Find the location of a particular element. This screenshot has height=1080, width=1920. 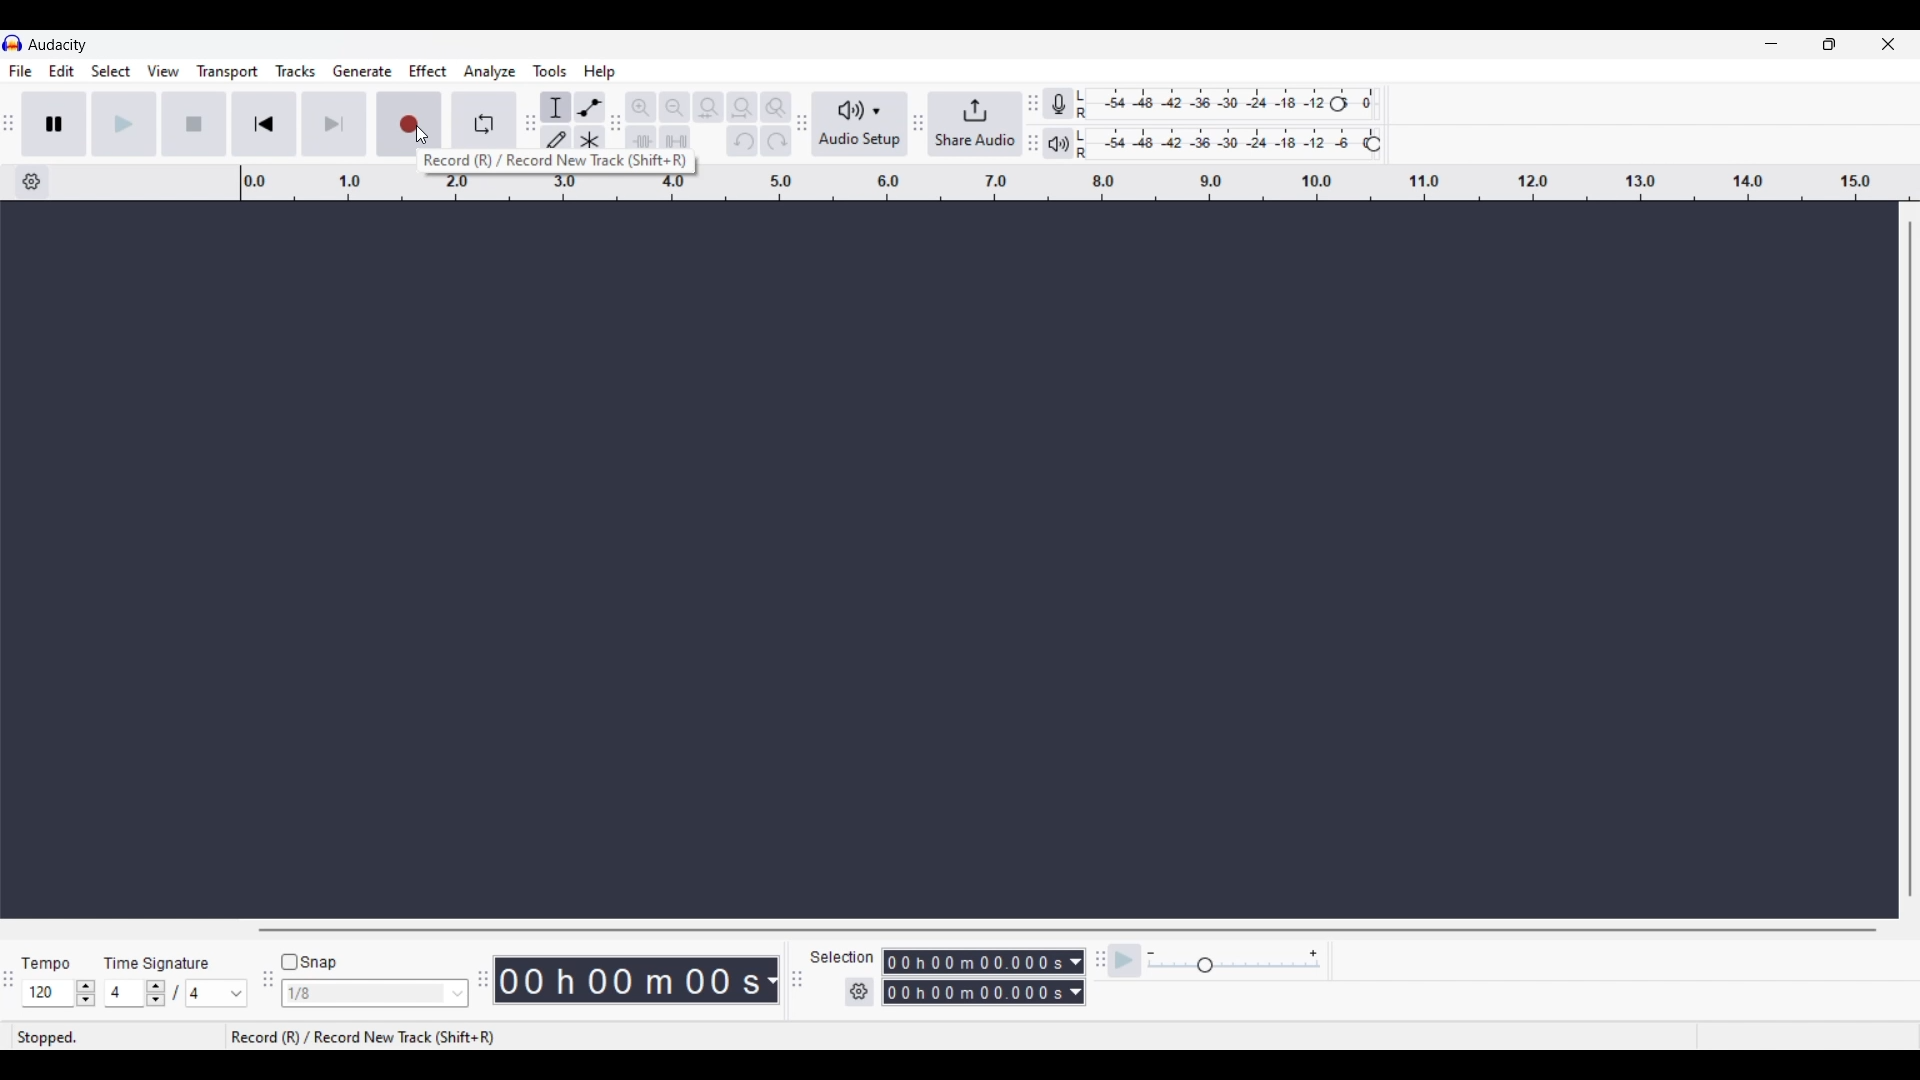

Select menu is located at coordinates (112, 71).